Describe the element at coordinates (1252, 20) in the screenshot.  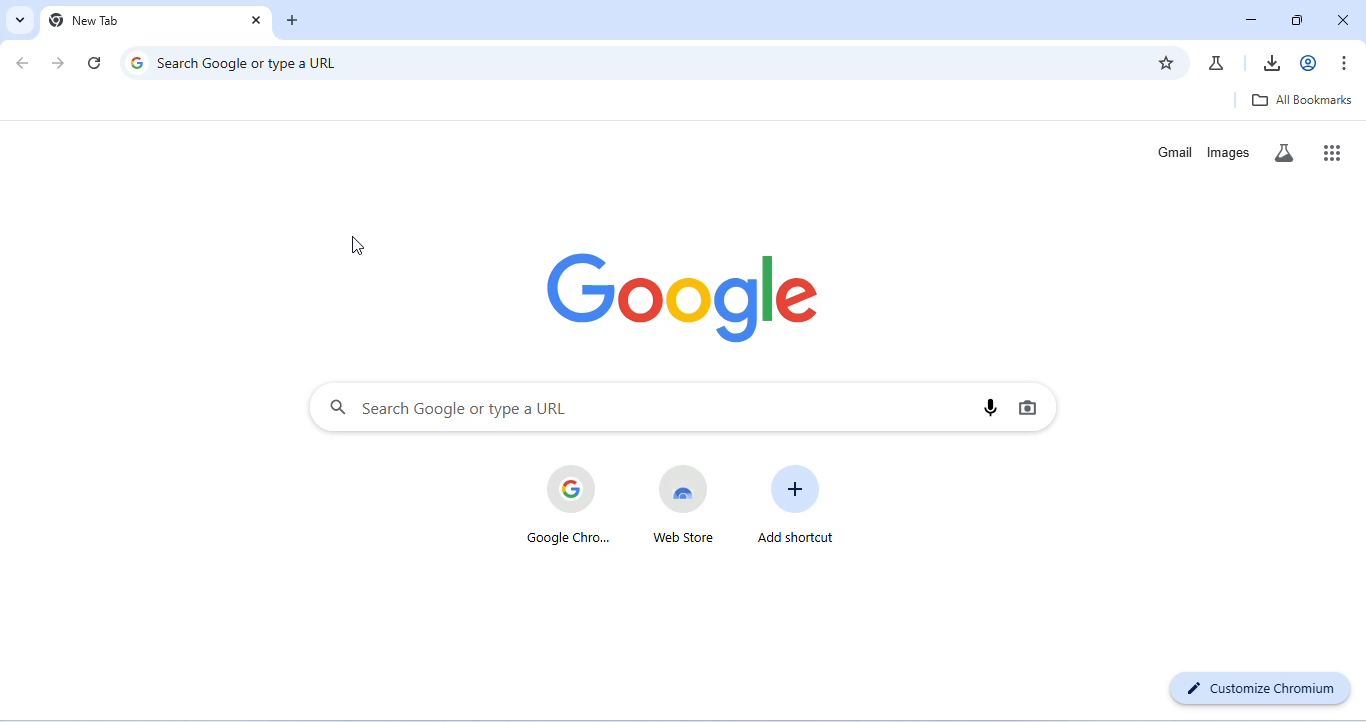
I see `minimize` at that location.